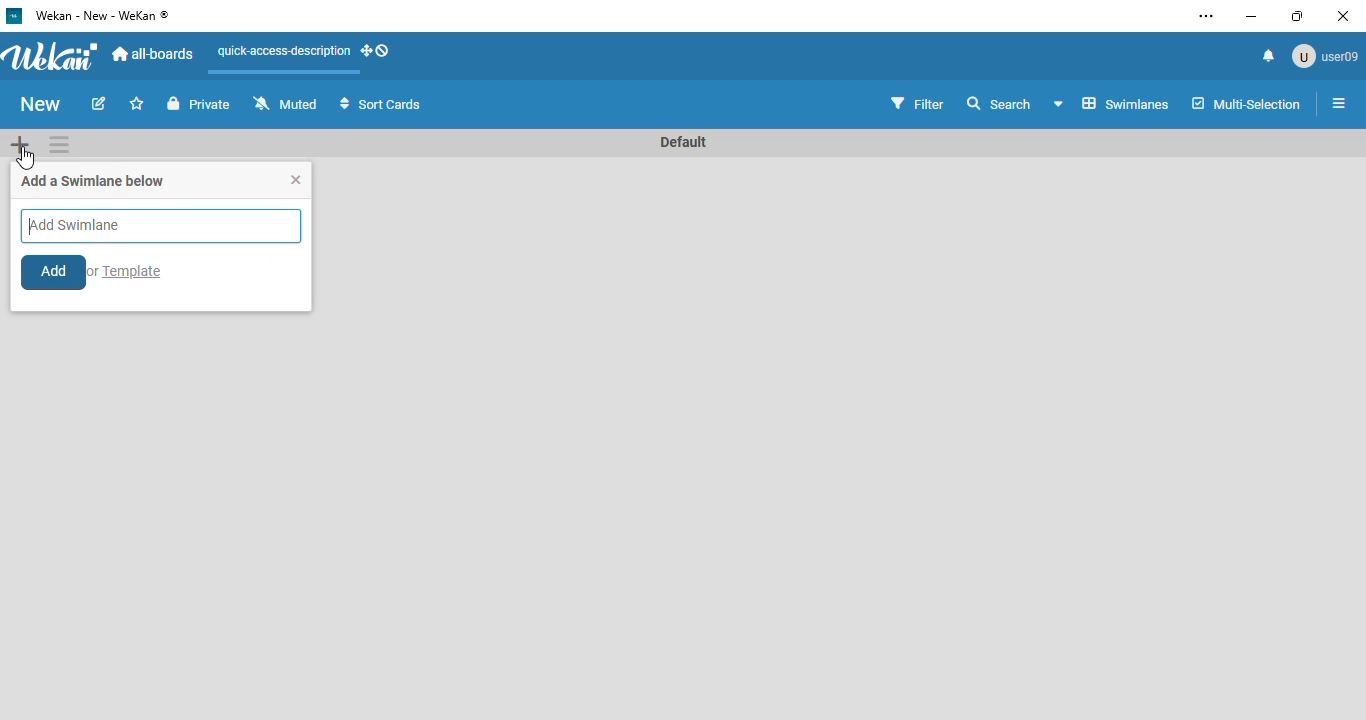 Image resolution: width=1366 pixels, height=720 pixels. I want to click on swimlane name, so click(685, 142).